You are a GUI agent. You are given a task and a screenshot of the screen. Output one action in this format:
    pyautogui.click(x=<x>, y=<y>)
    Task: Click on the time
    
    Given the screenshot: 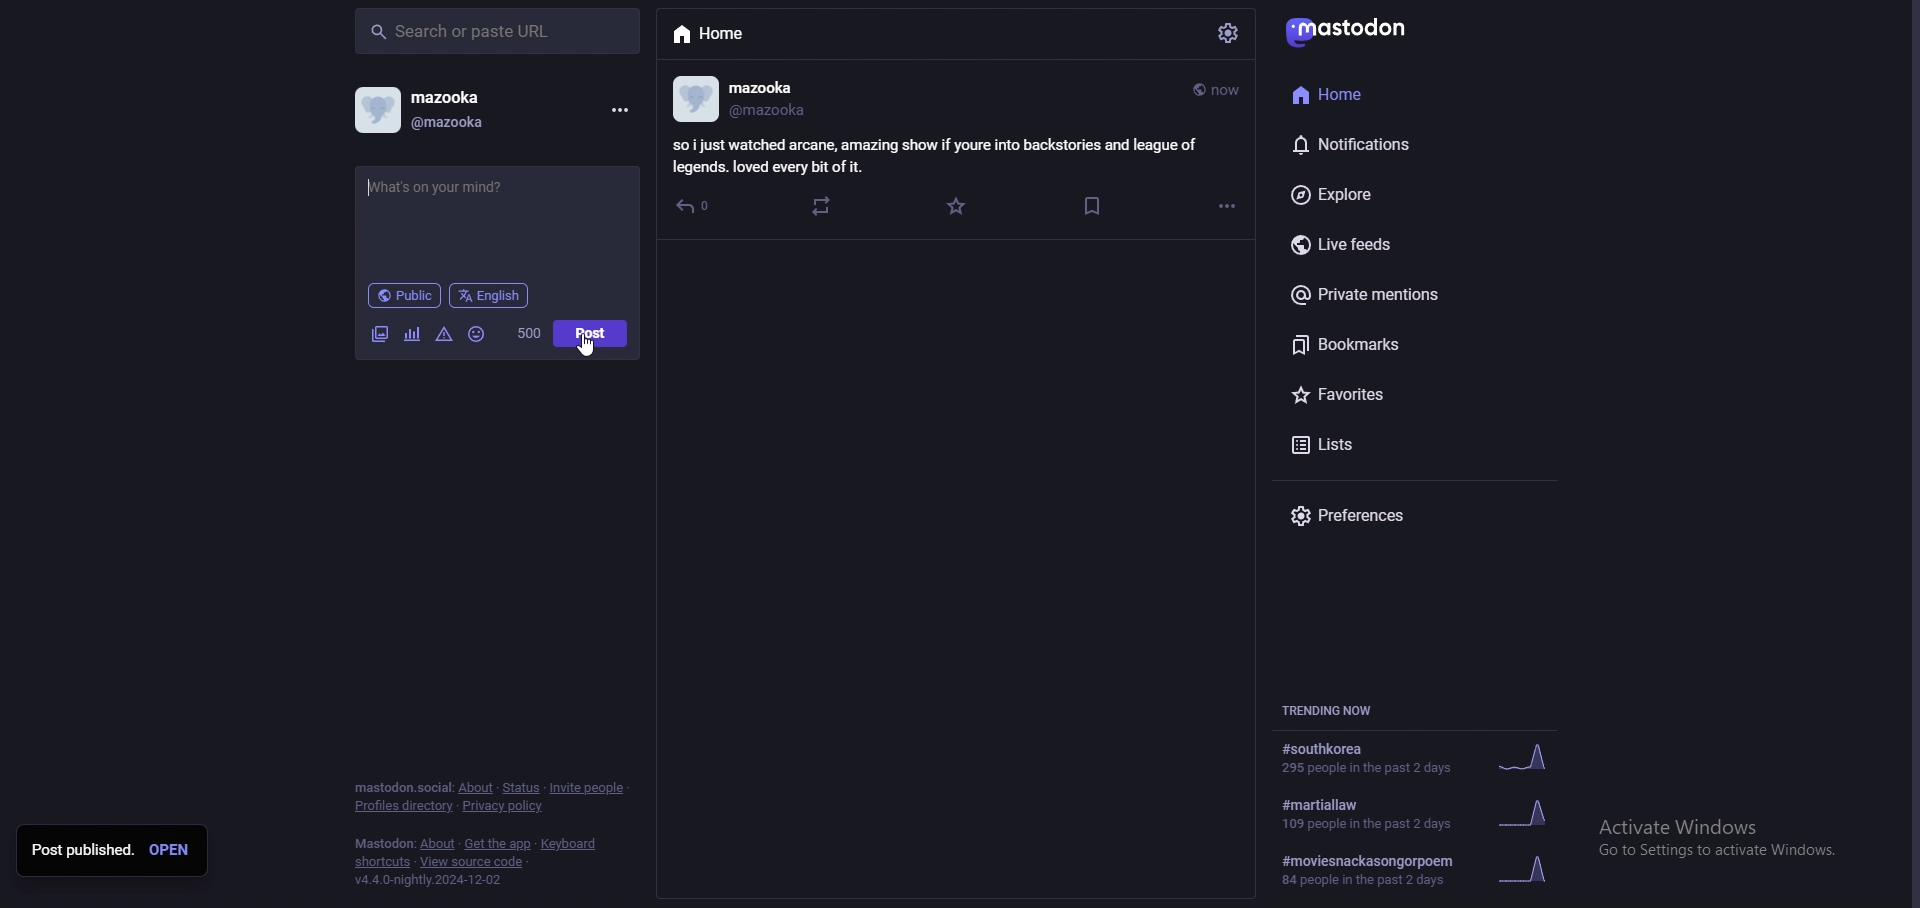 What is the action you would take?
    pyautogui.click(x=1220, y=88)
    